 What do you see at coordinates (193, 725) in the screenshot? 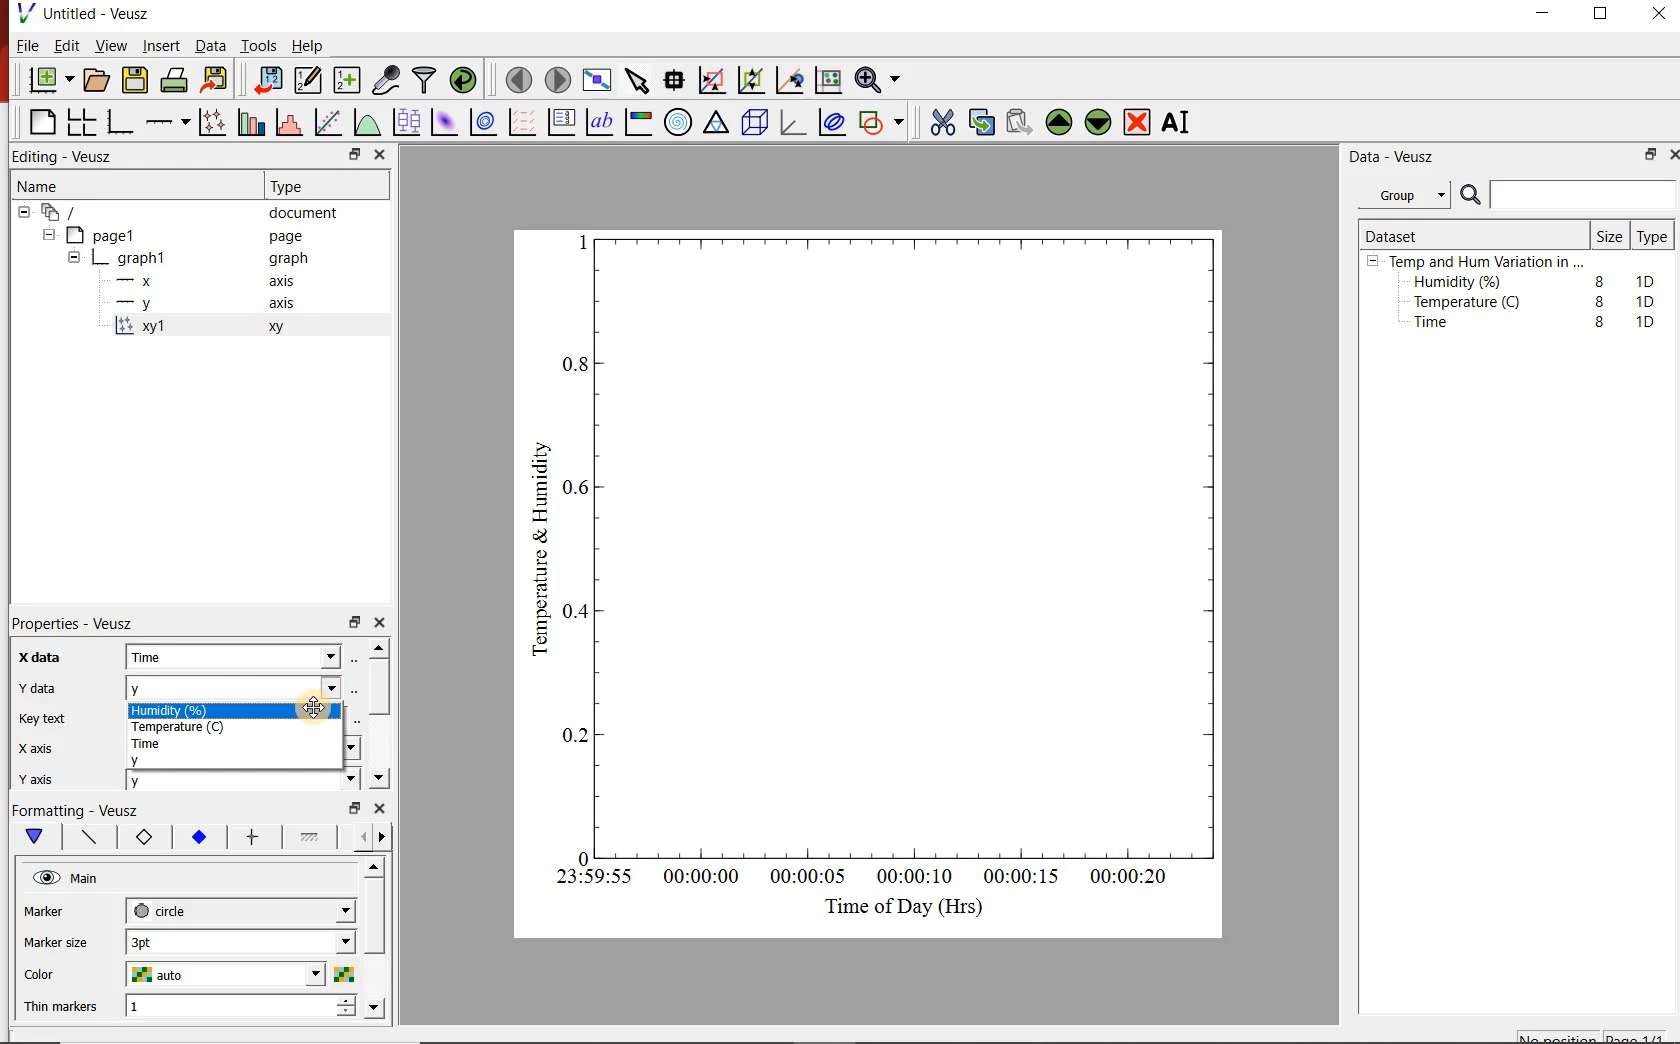
I see `Temperature (C)` at bounding box center [193, 725].